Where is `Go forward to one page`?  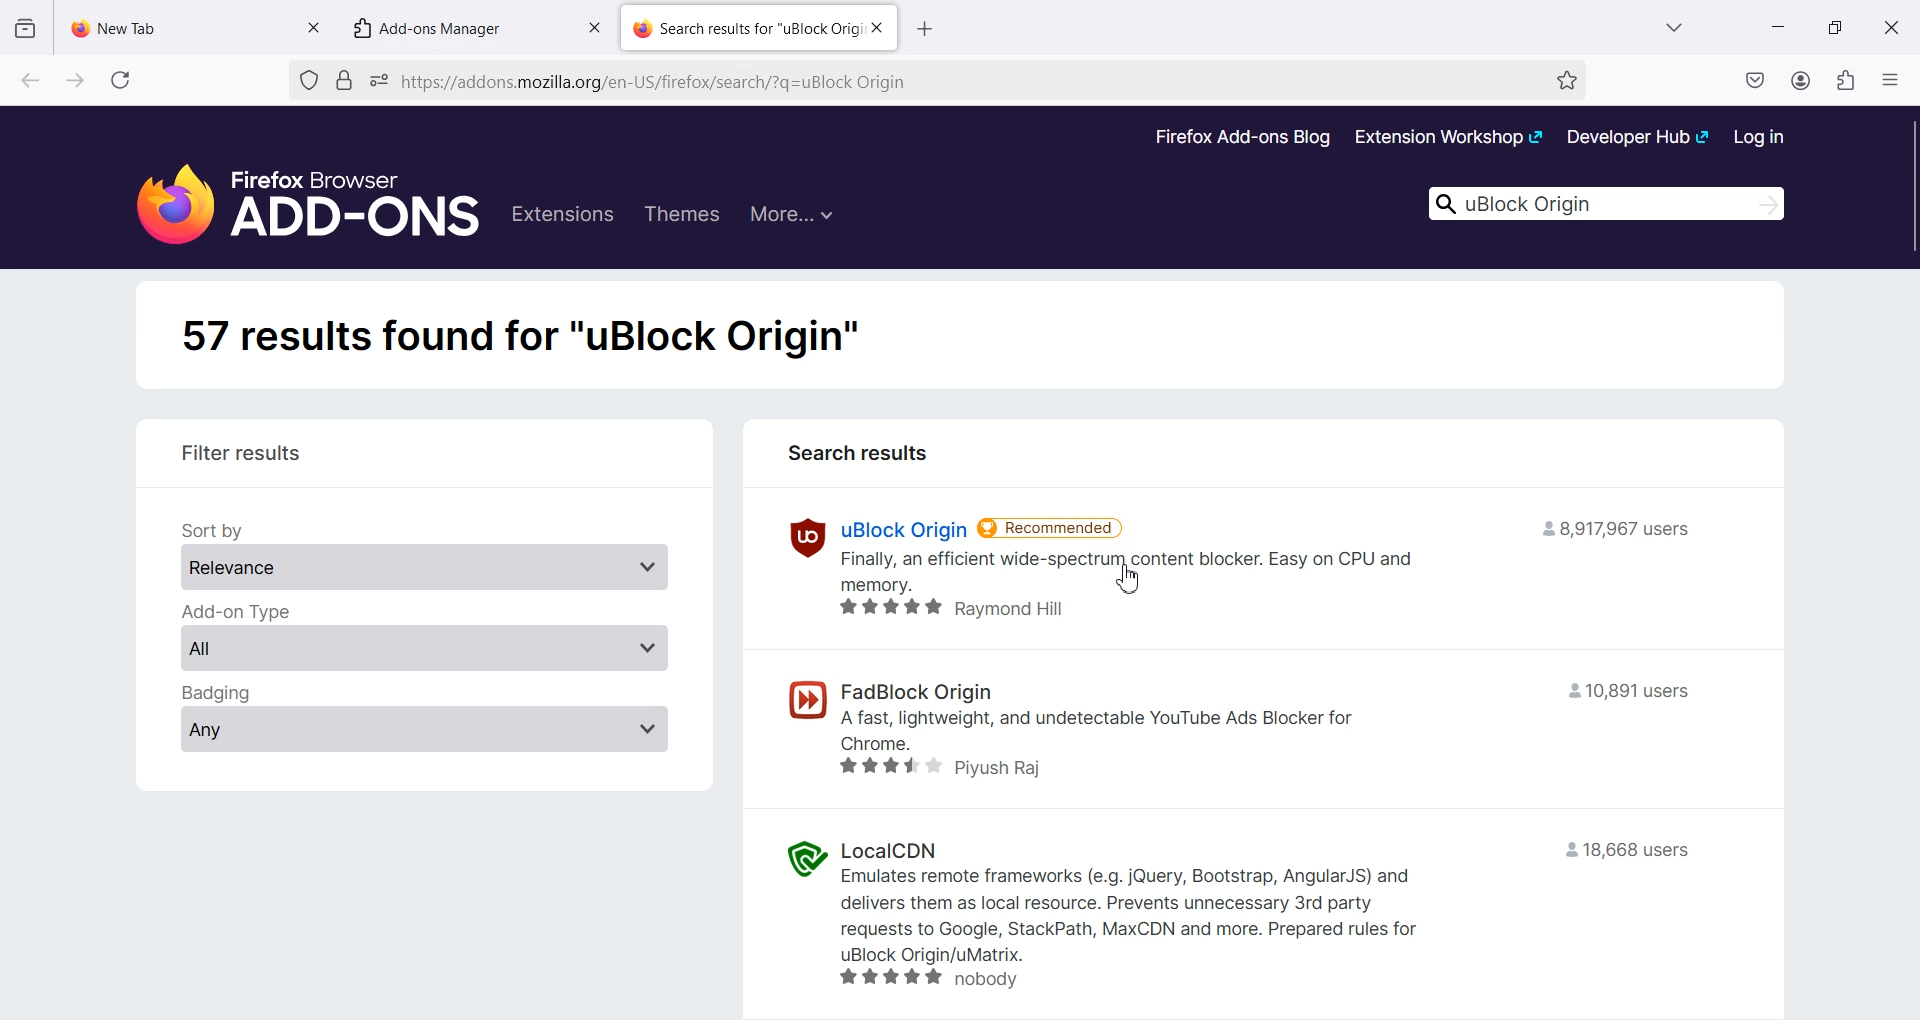
Go forward to one page is located at coordinates (74, 79).